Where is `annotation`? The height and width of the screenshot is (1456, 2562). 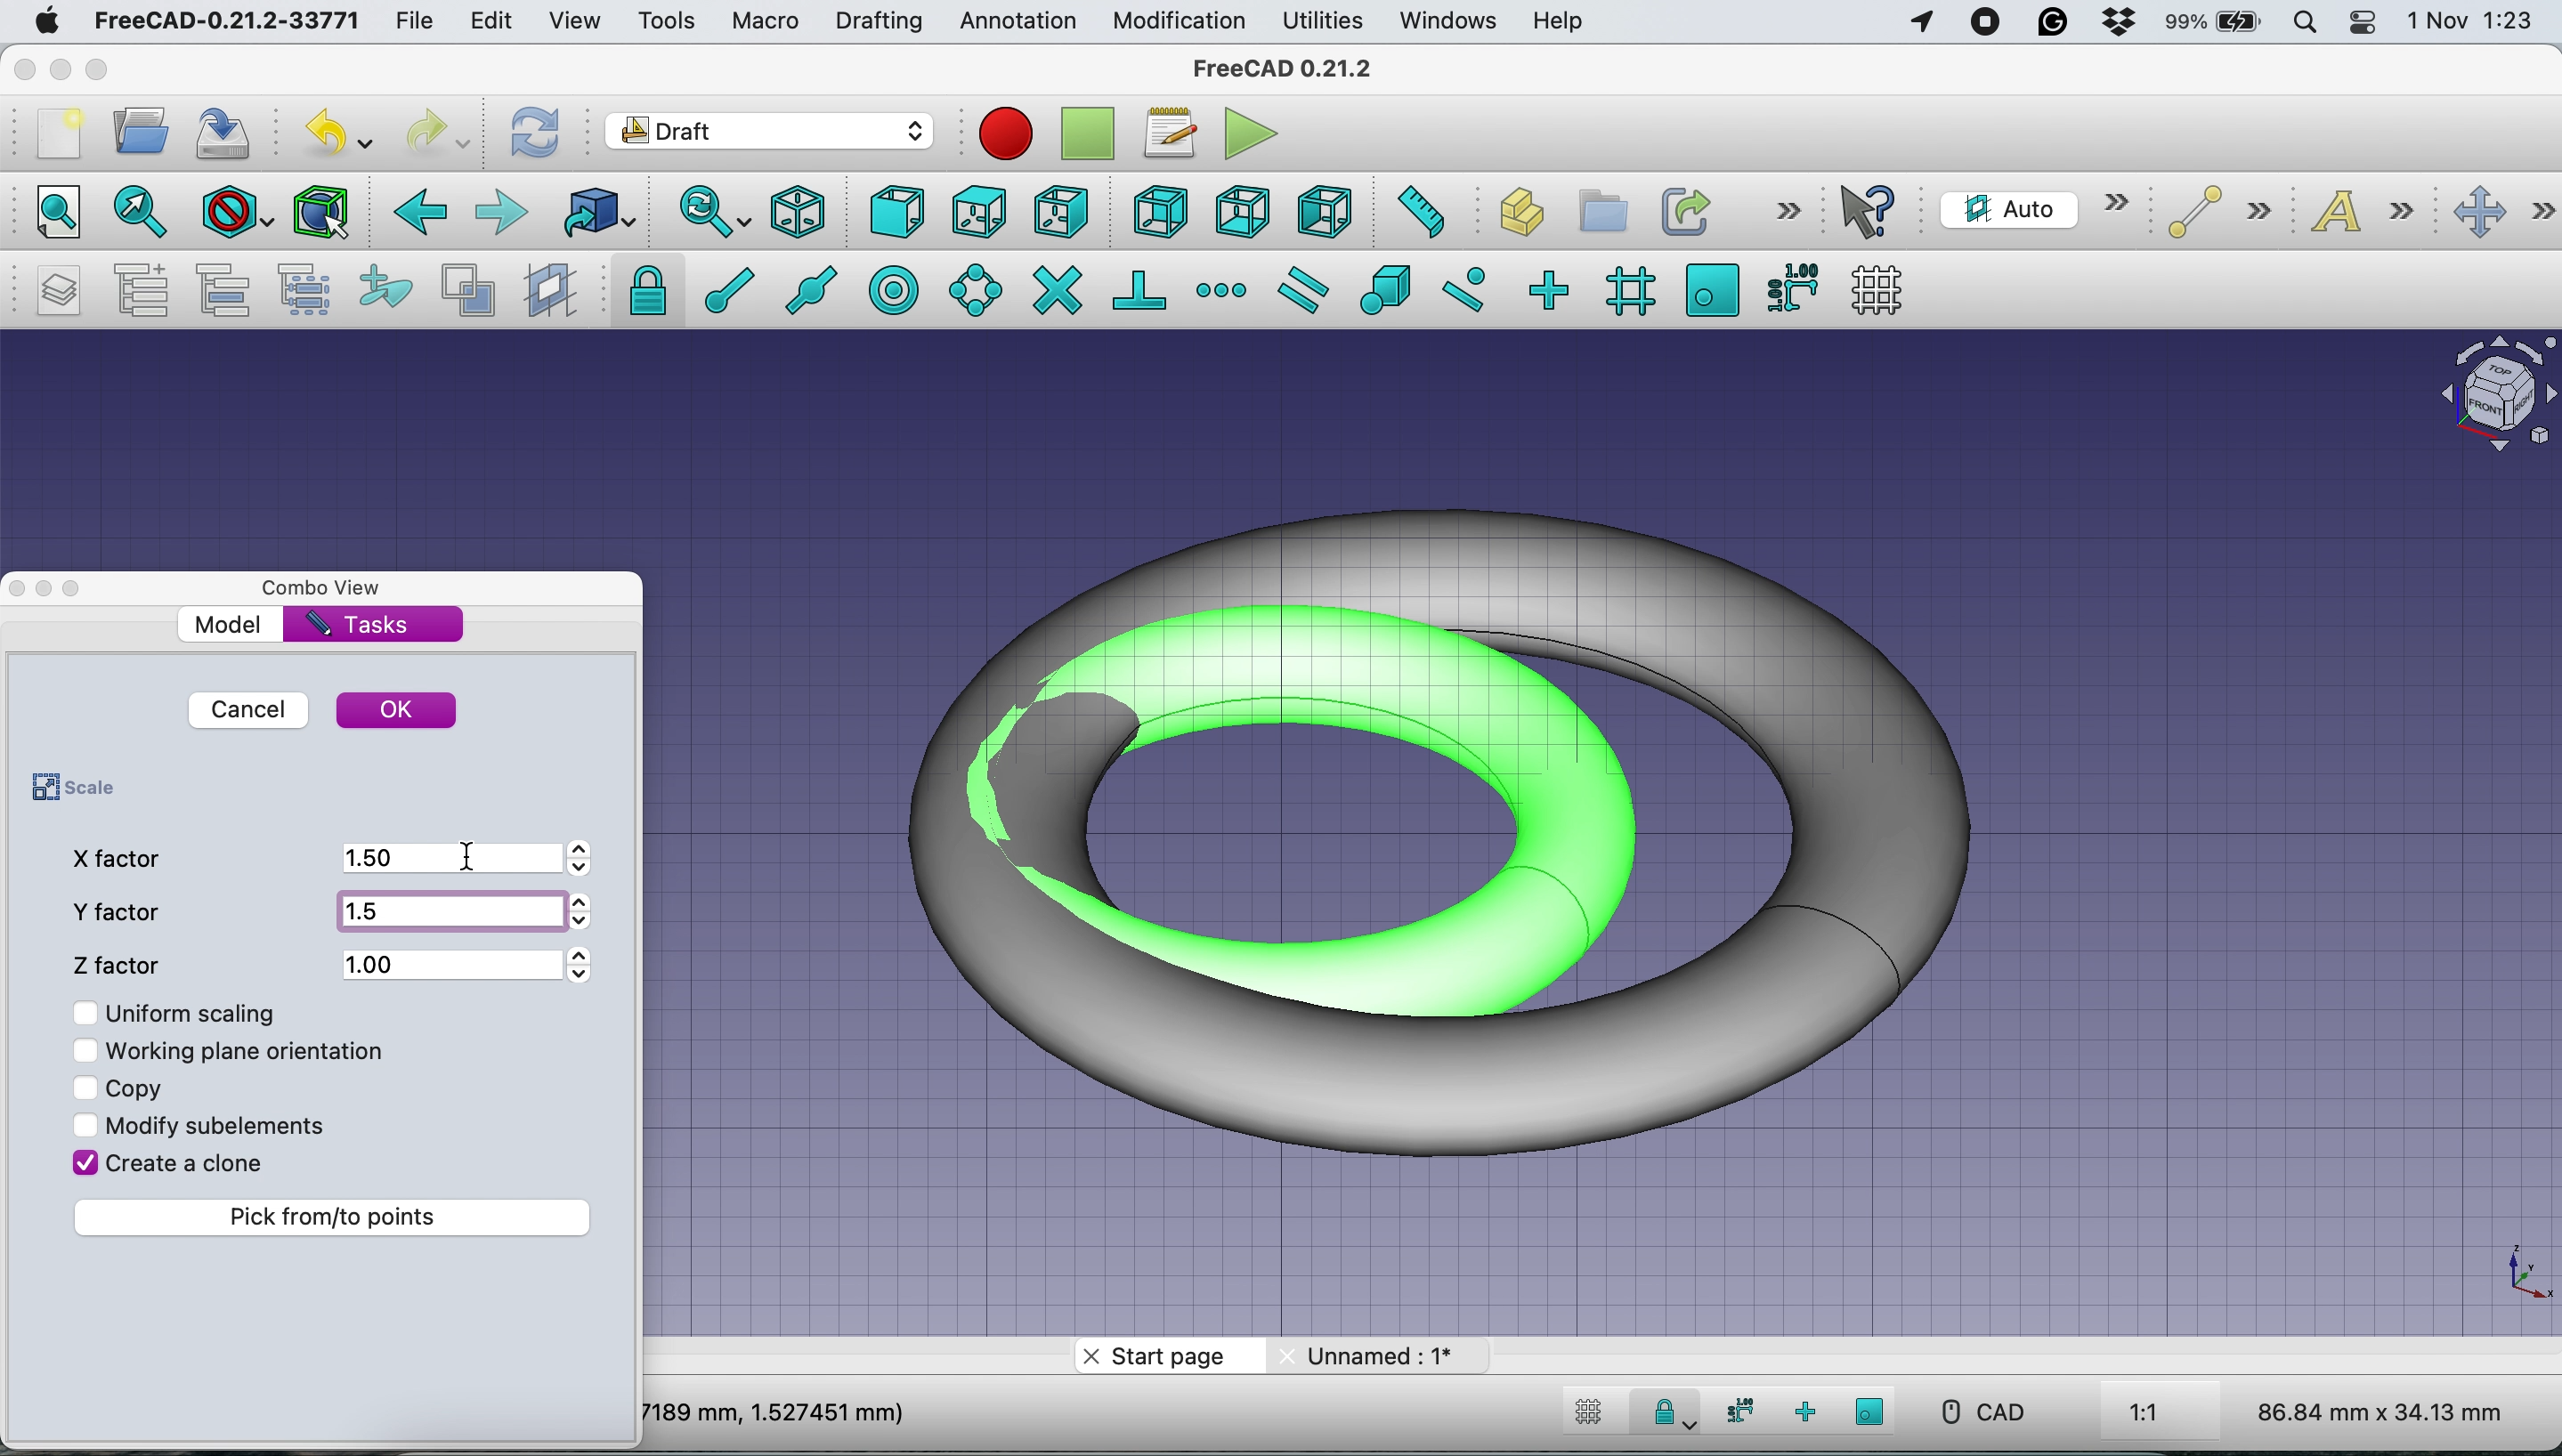
annotation is located at coordinates (1017, 22).